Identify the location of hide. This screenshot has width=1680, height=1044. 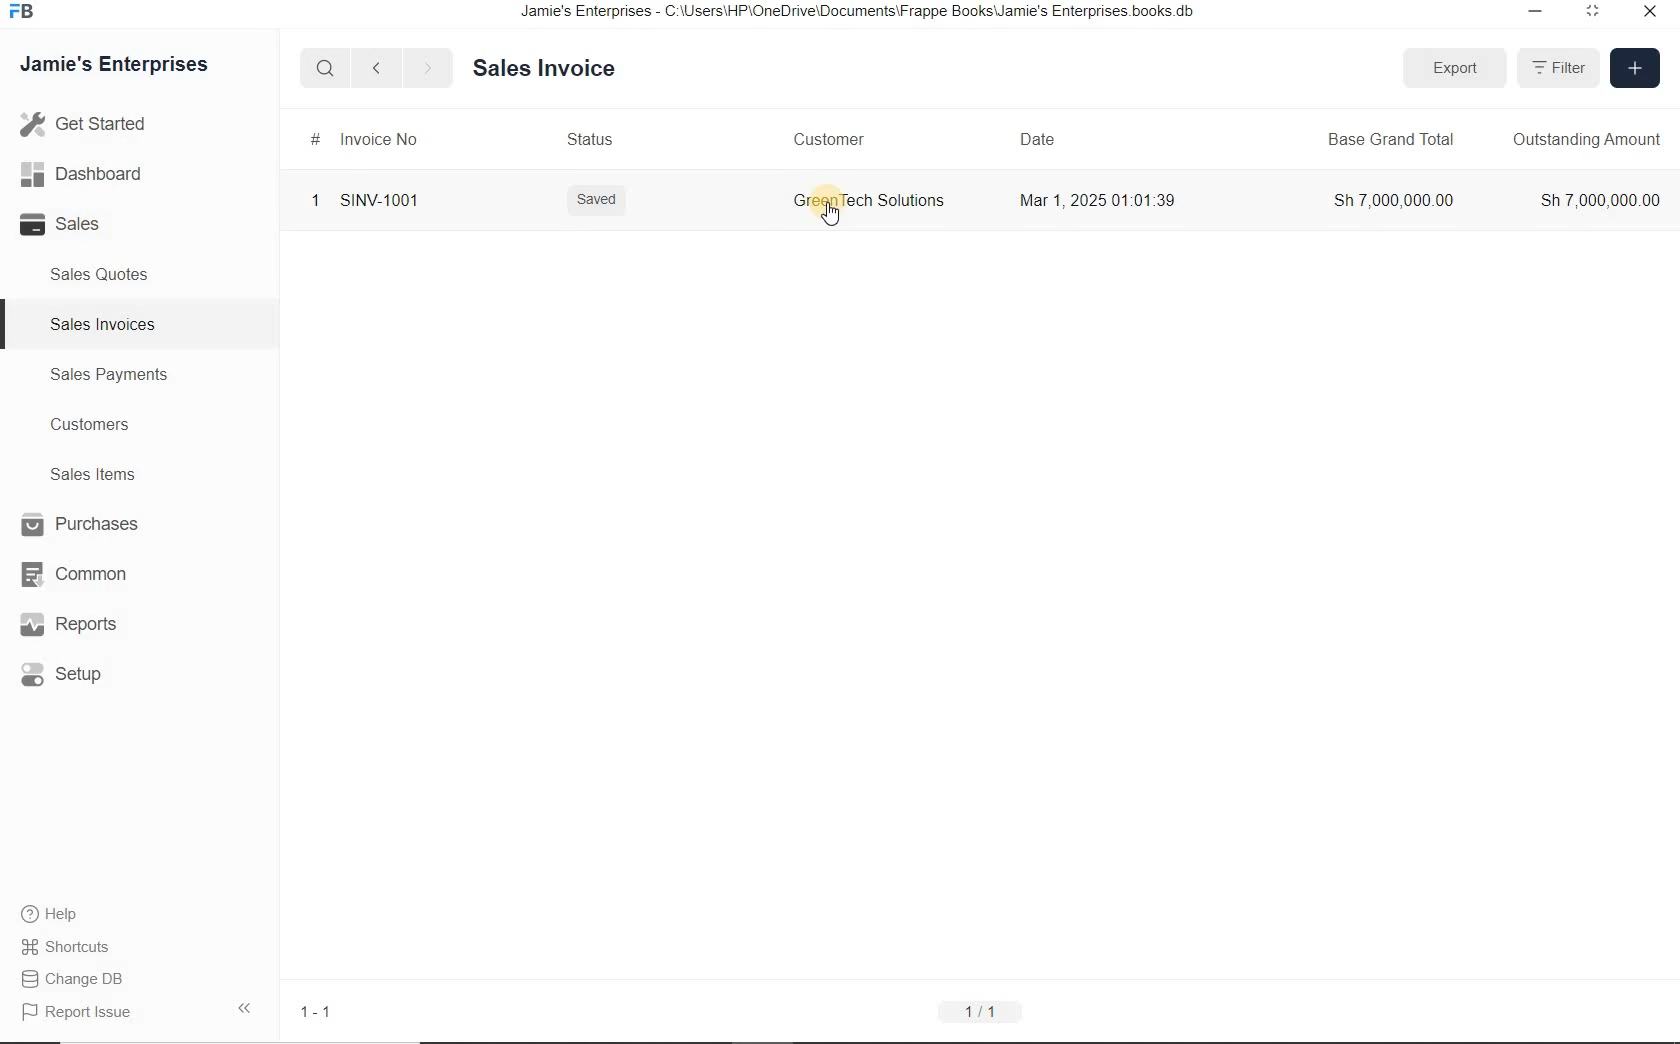
(244, 1008).